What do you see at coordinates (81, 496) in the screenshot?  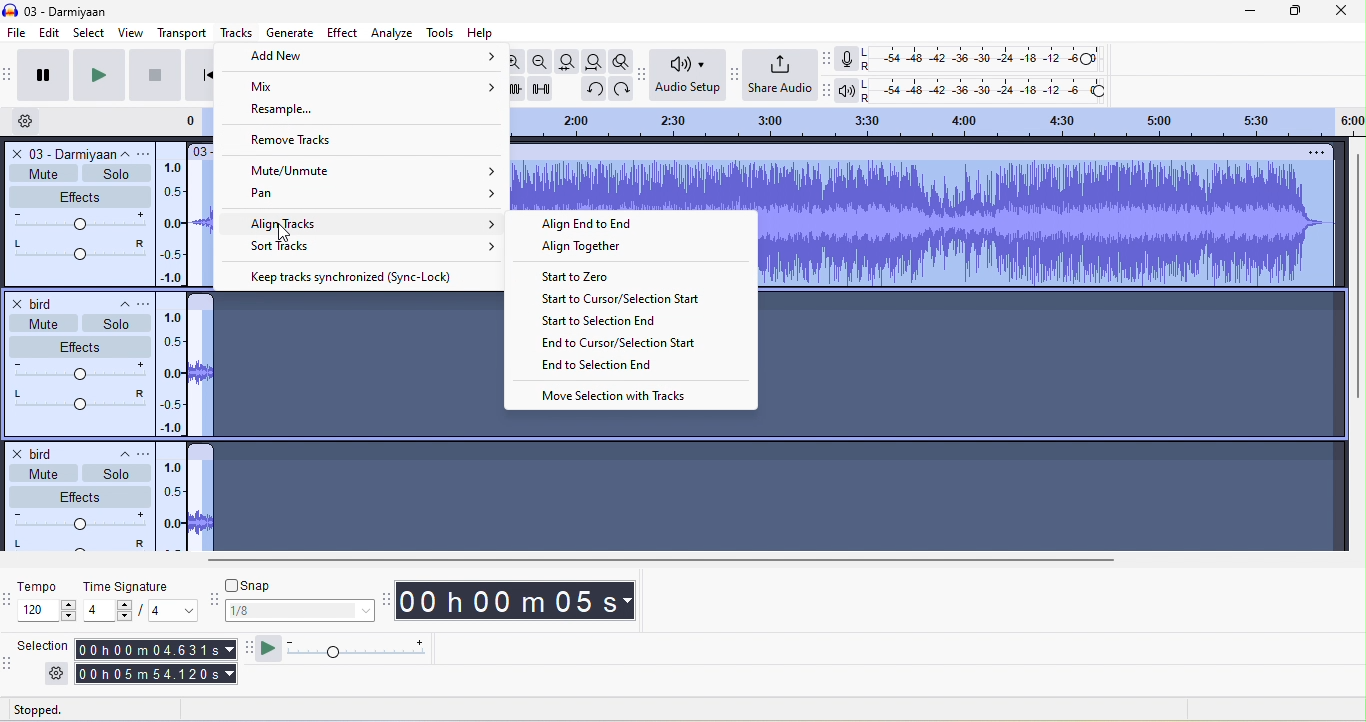 I see `effects` at bounding box center [81, 496].